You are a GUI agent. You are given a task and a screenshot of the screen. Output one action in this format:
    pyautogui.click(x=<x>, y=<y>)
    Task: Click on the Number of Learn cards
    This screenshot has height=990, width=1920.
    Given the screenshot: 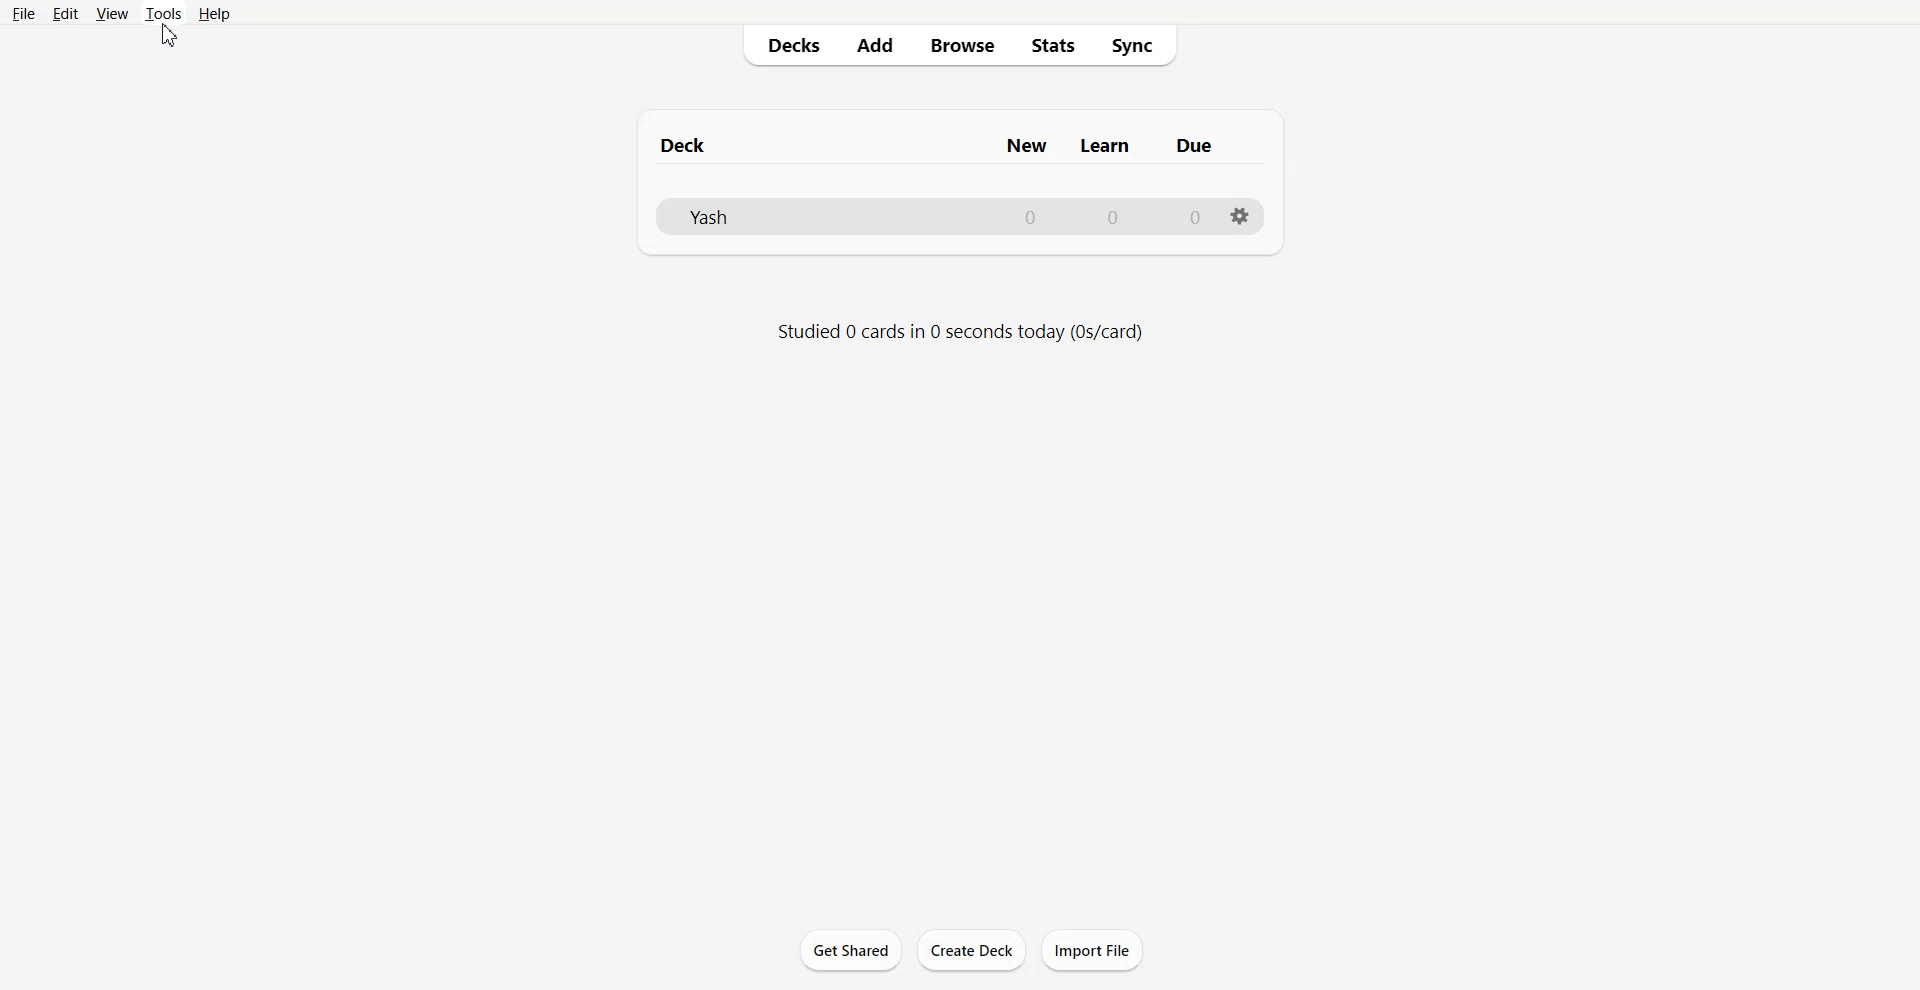 What is the action you would take?
    pyautogui.click(x=1113, y=216)
    